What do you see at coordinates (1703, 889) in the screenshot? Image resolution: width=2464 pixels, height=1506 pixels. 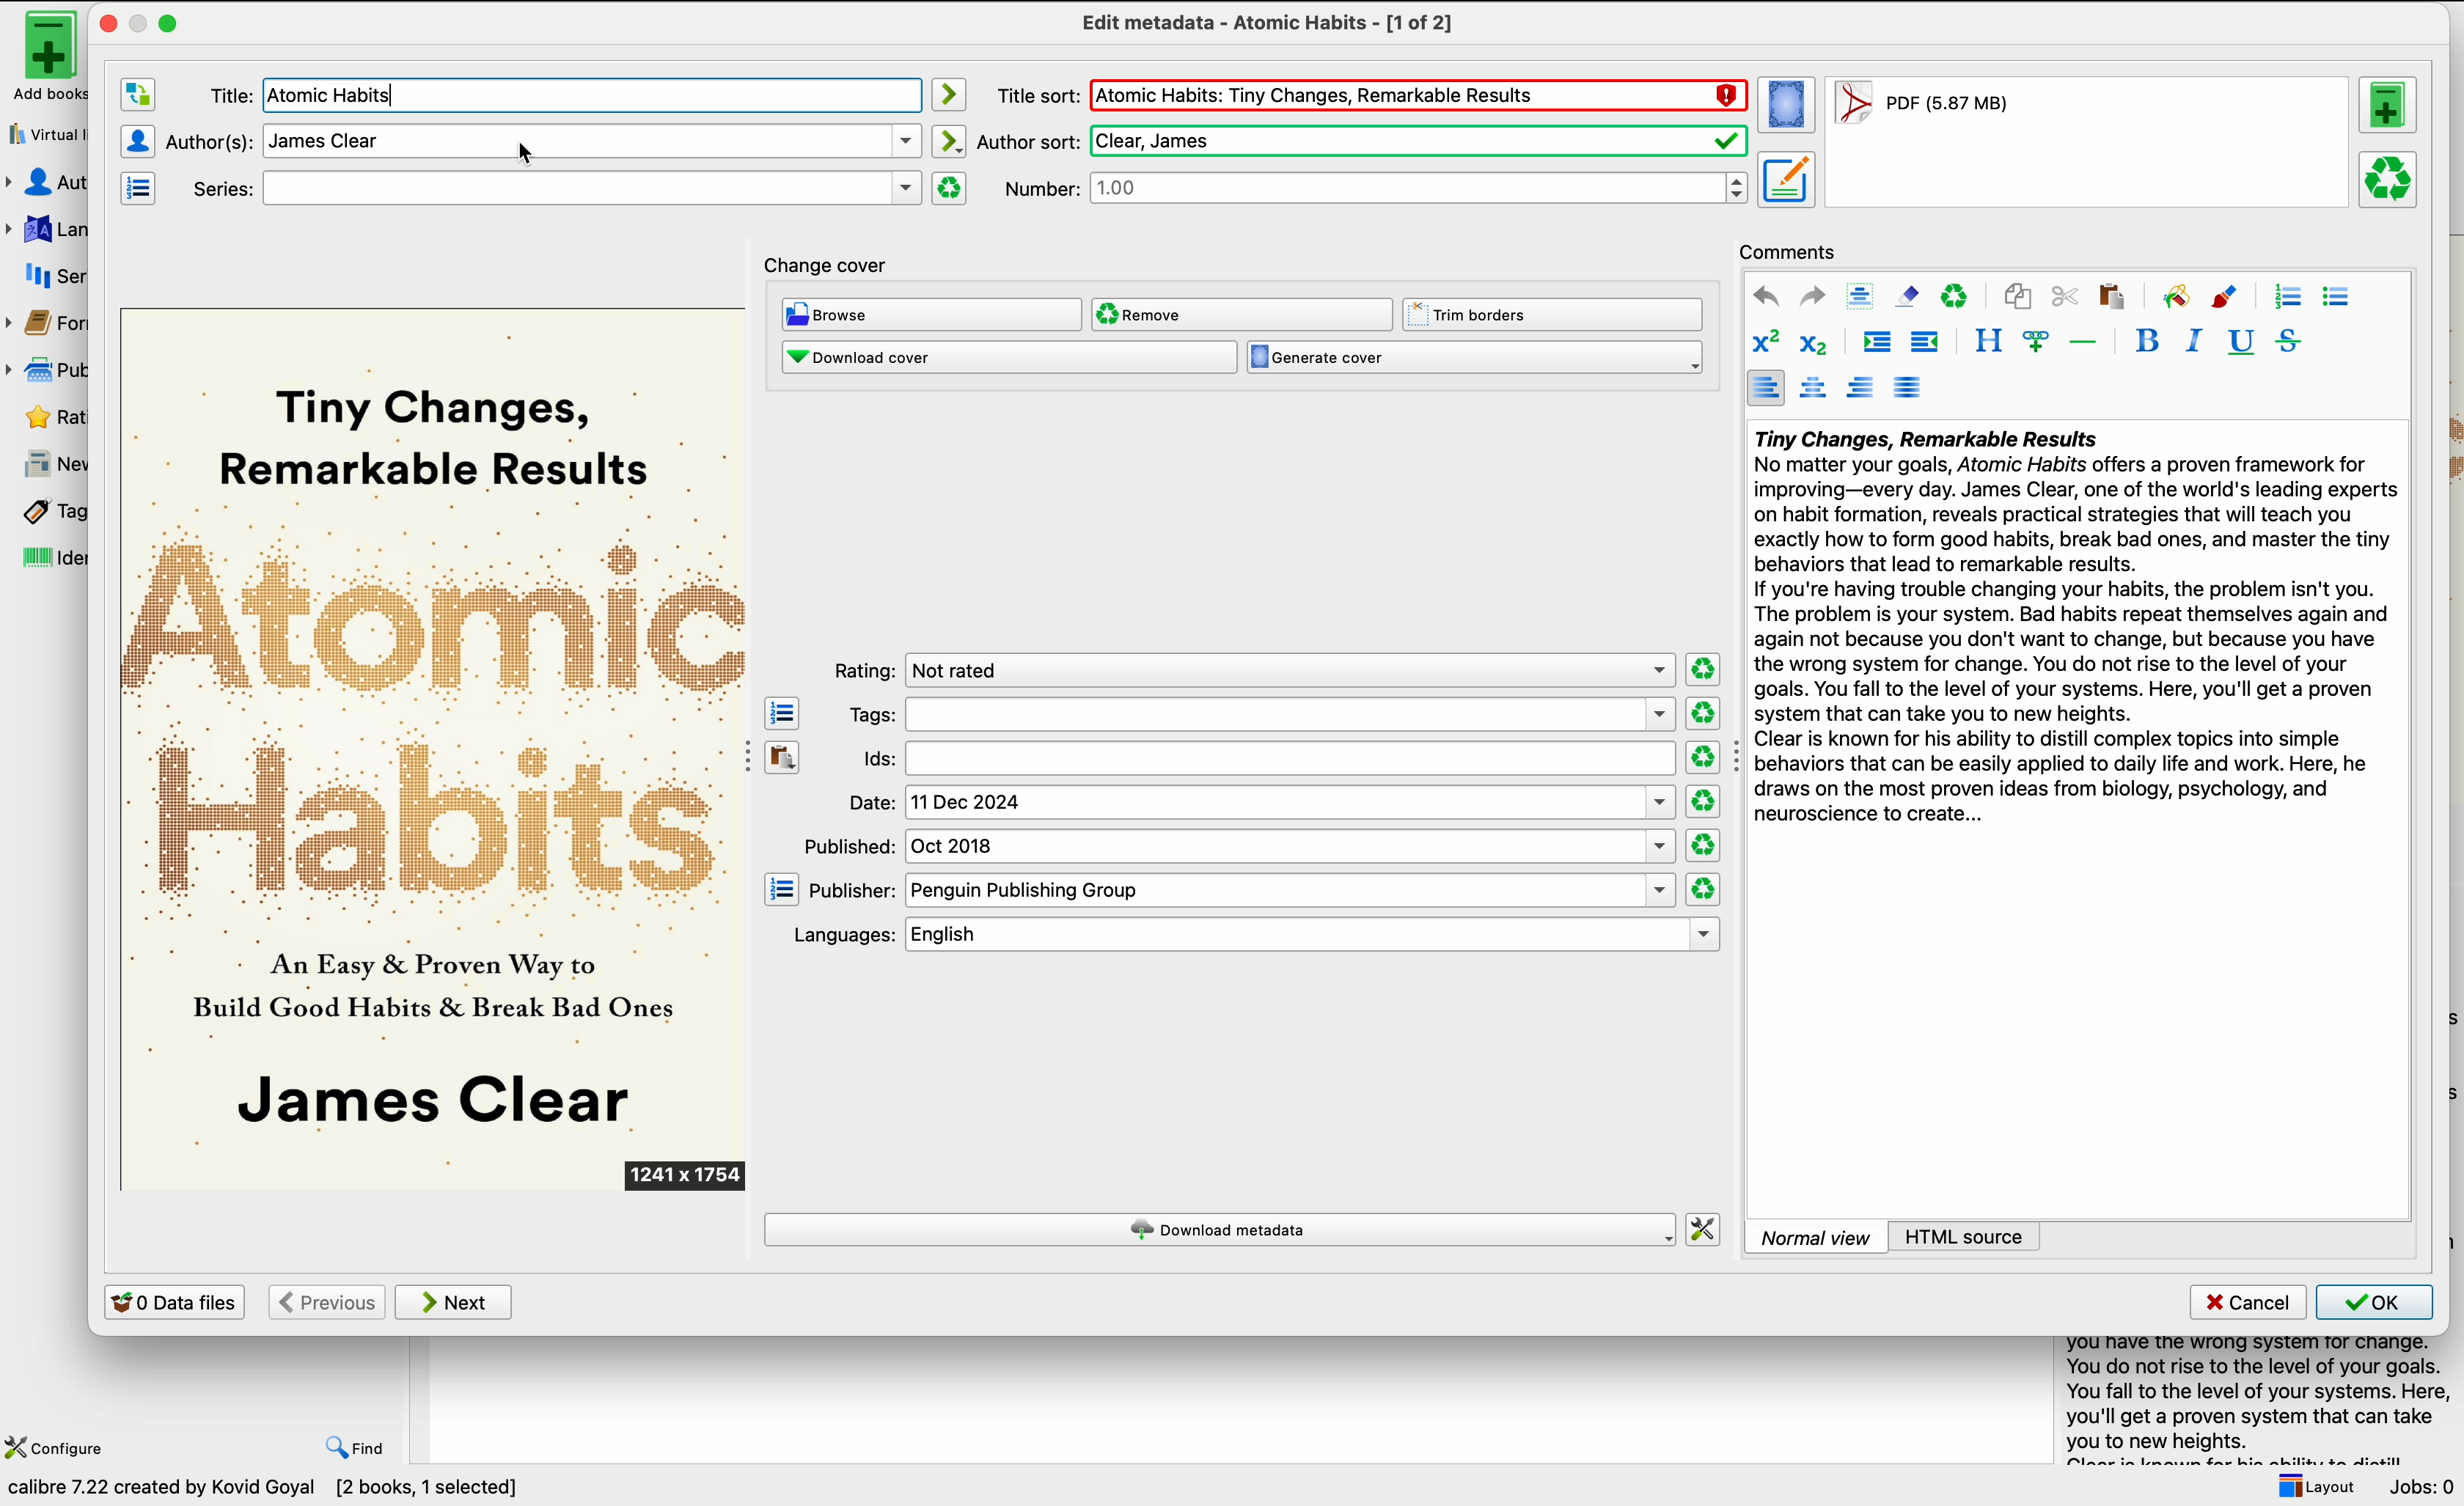 I see `clear rating` at bounding box center [1703, 889].